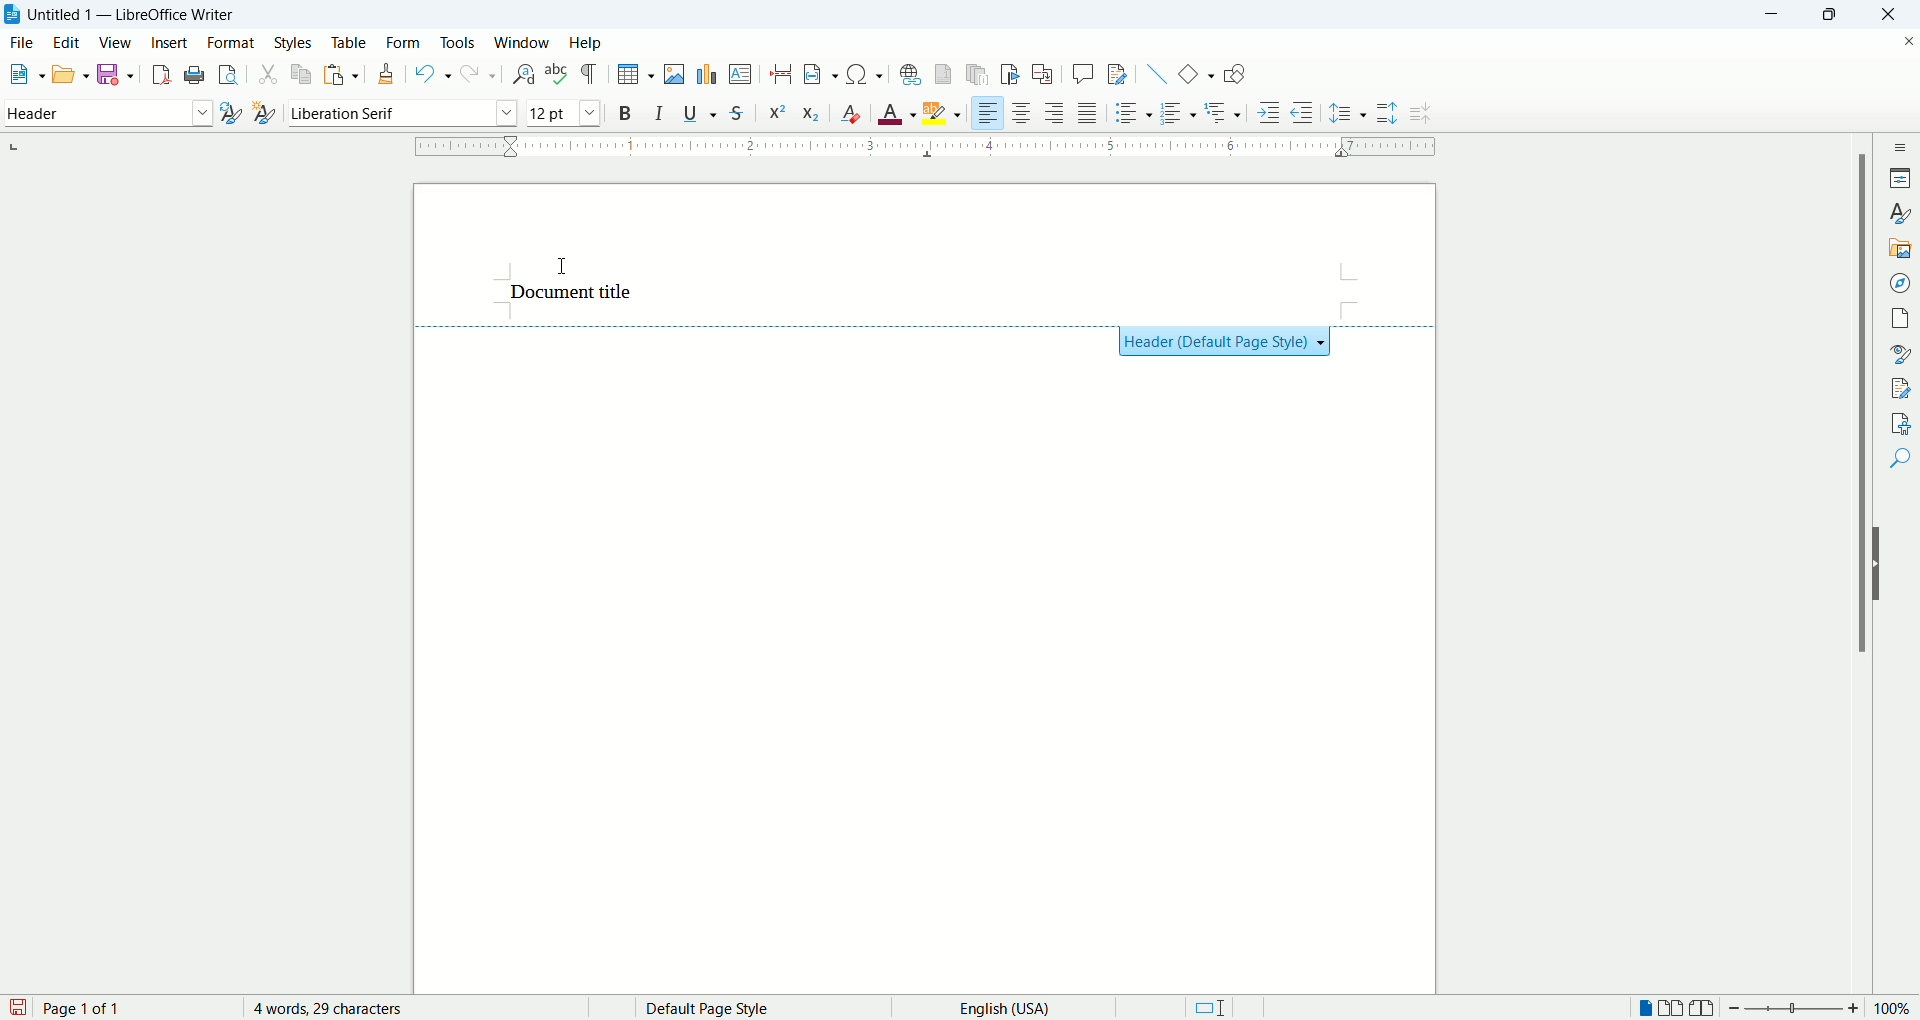 The width and height of the screenshot is (1920, 1020). I want to click on superscript, so click(778, 114).